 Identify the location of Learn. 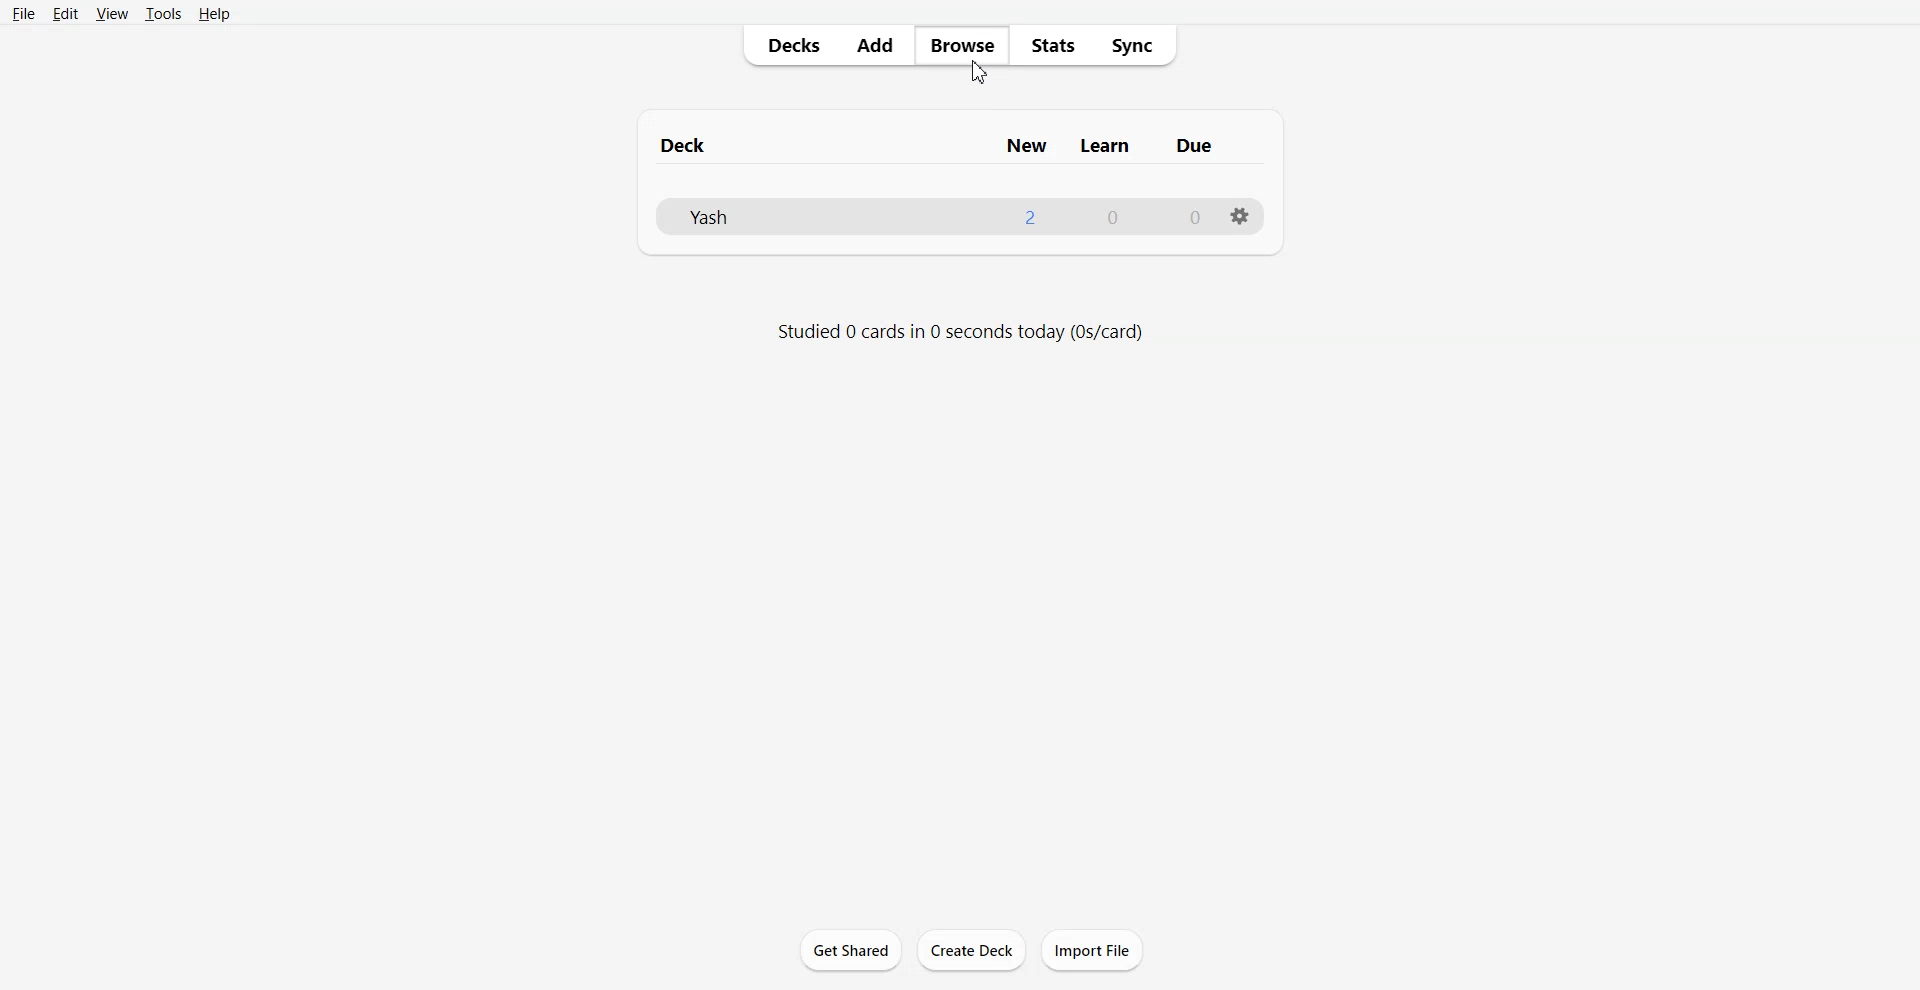
(1110, 144).